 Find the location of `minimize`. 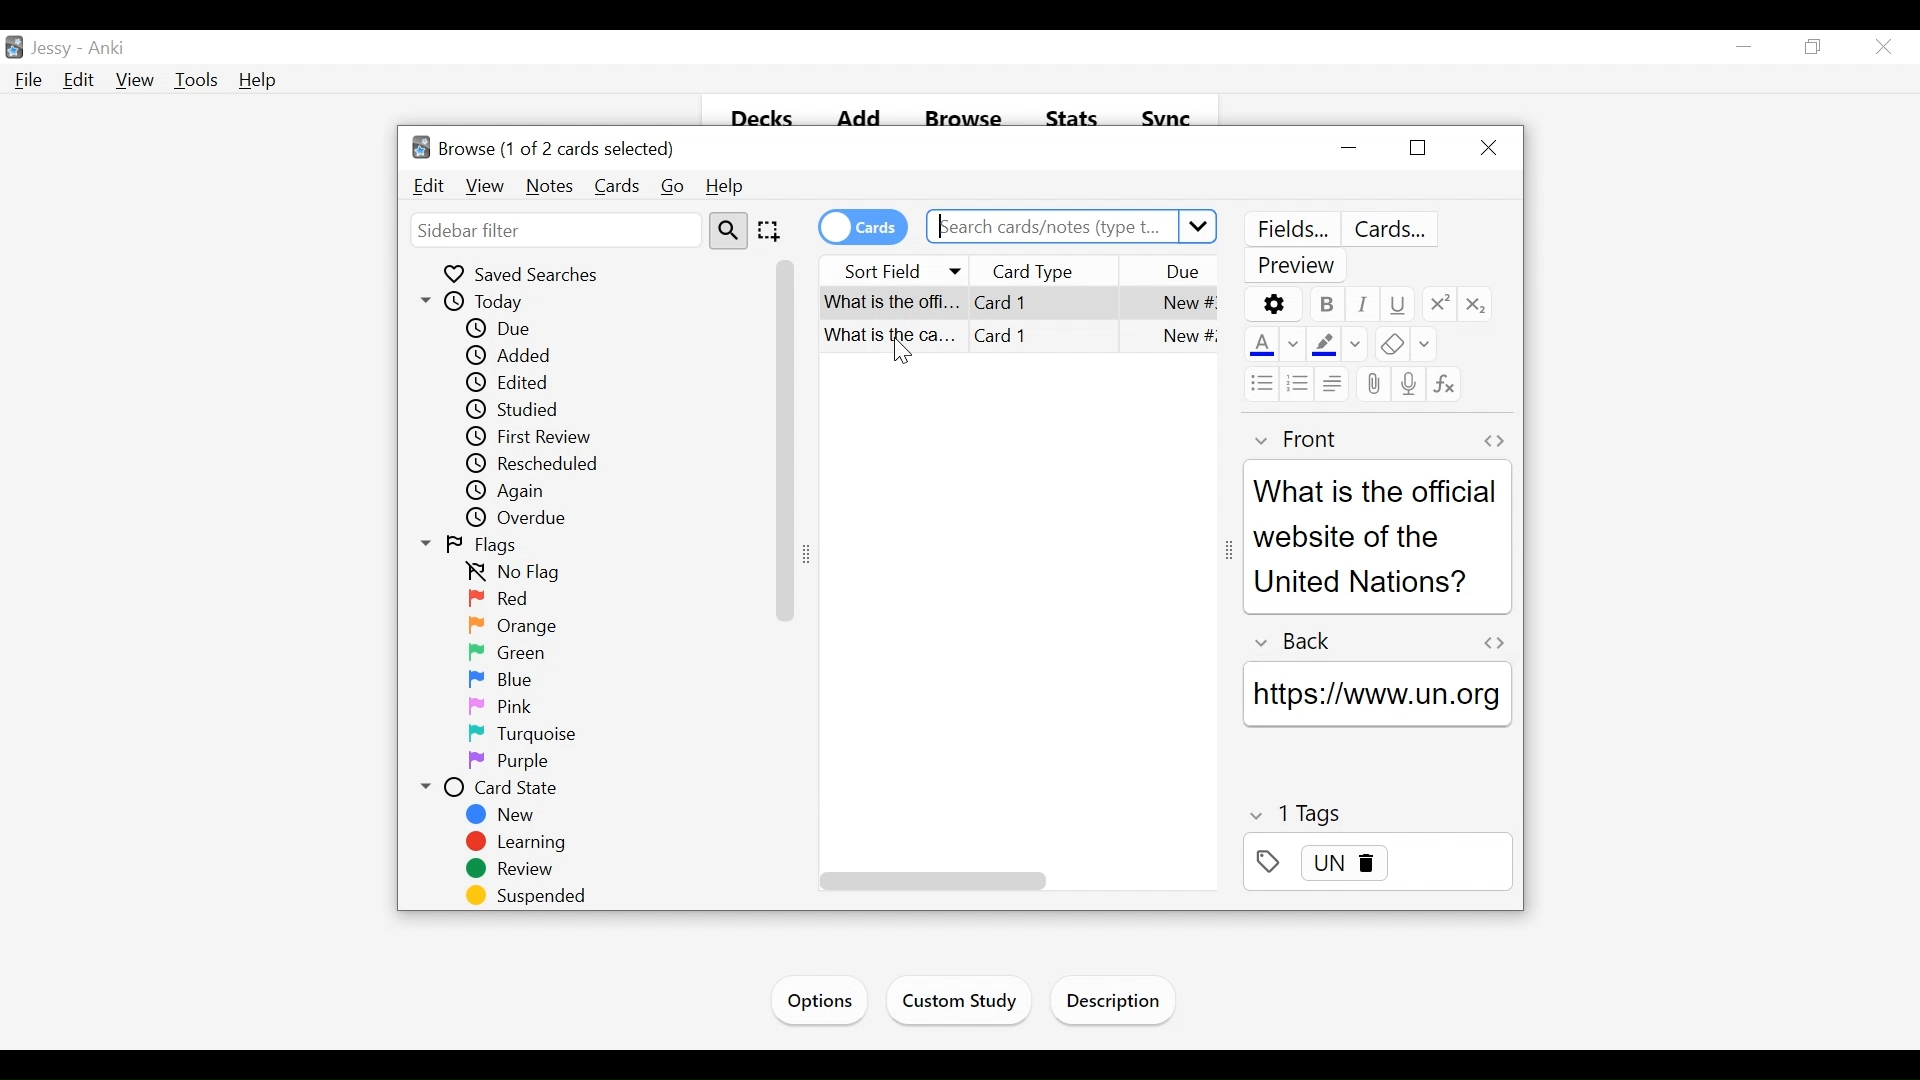

minimize is located at coordinates (1348, 148).